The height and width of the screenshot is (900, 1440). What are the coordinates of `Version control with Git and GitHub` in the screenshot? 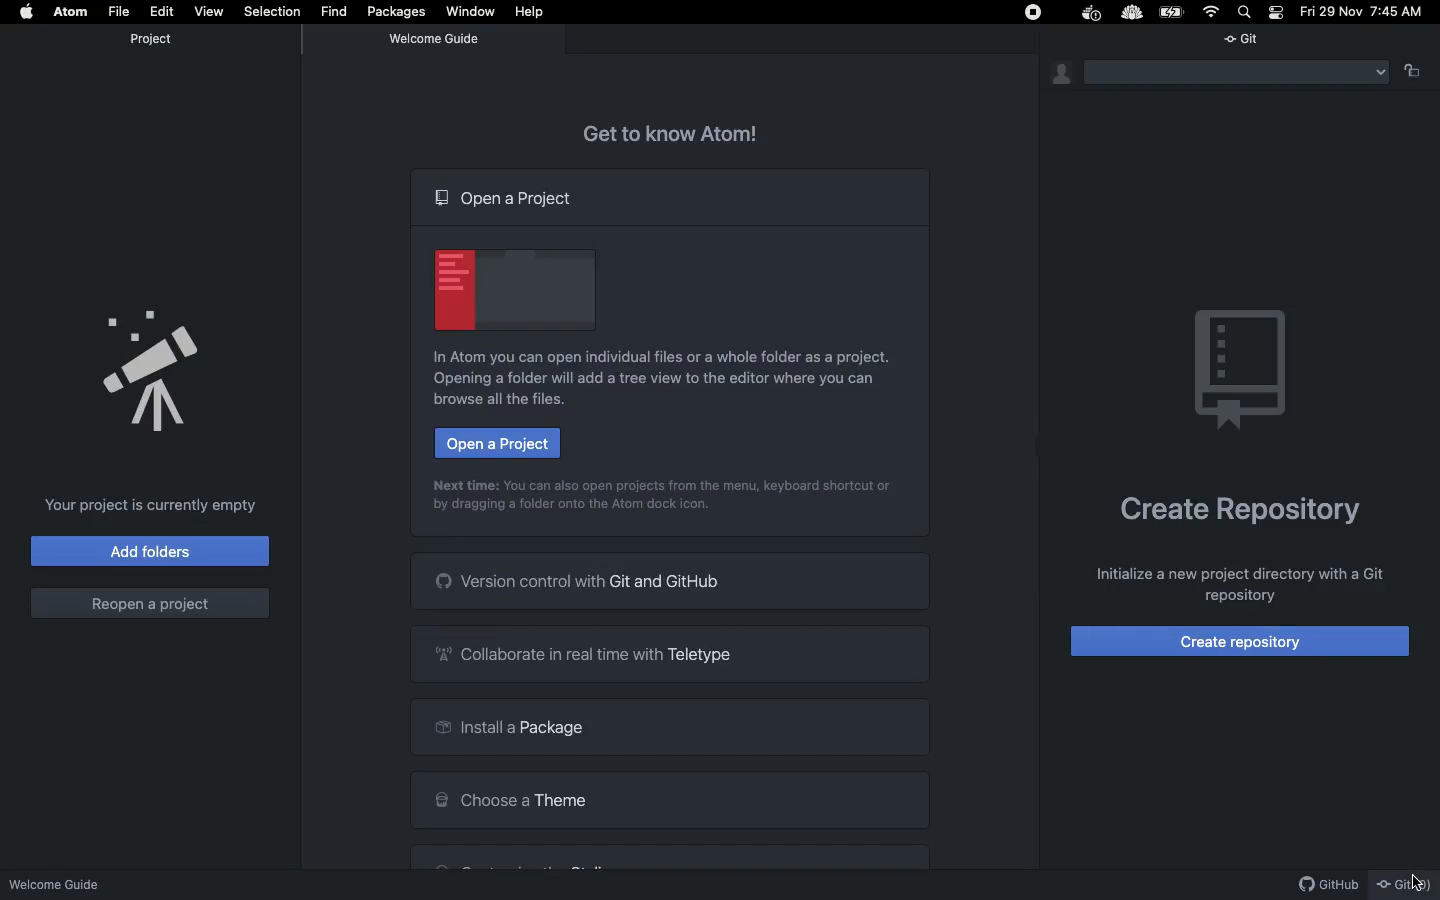 It's located at (670, 581).